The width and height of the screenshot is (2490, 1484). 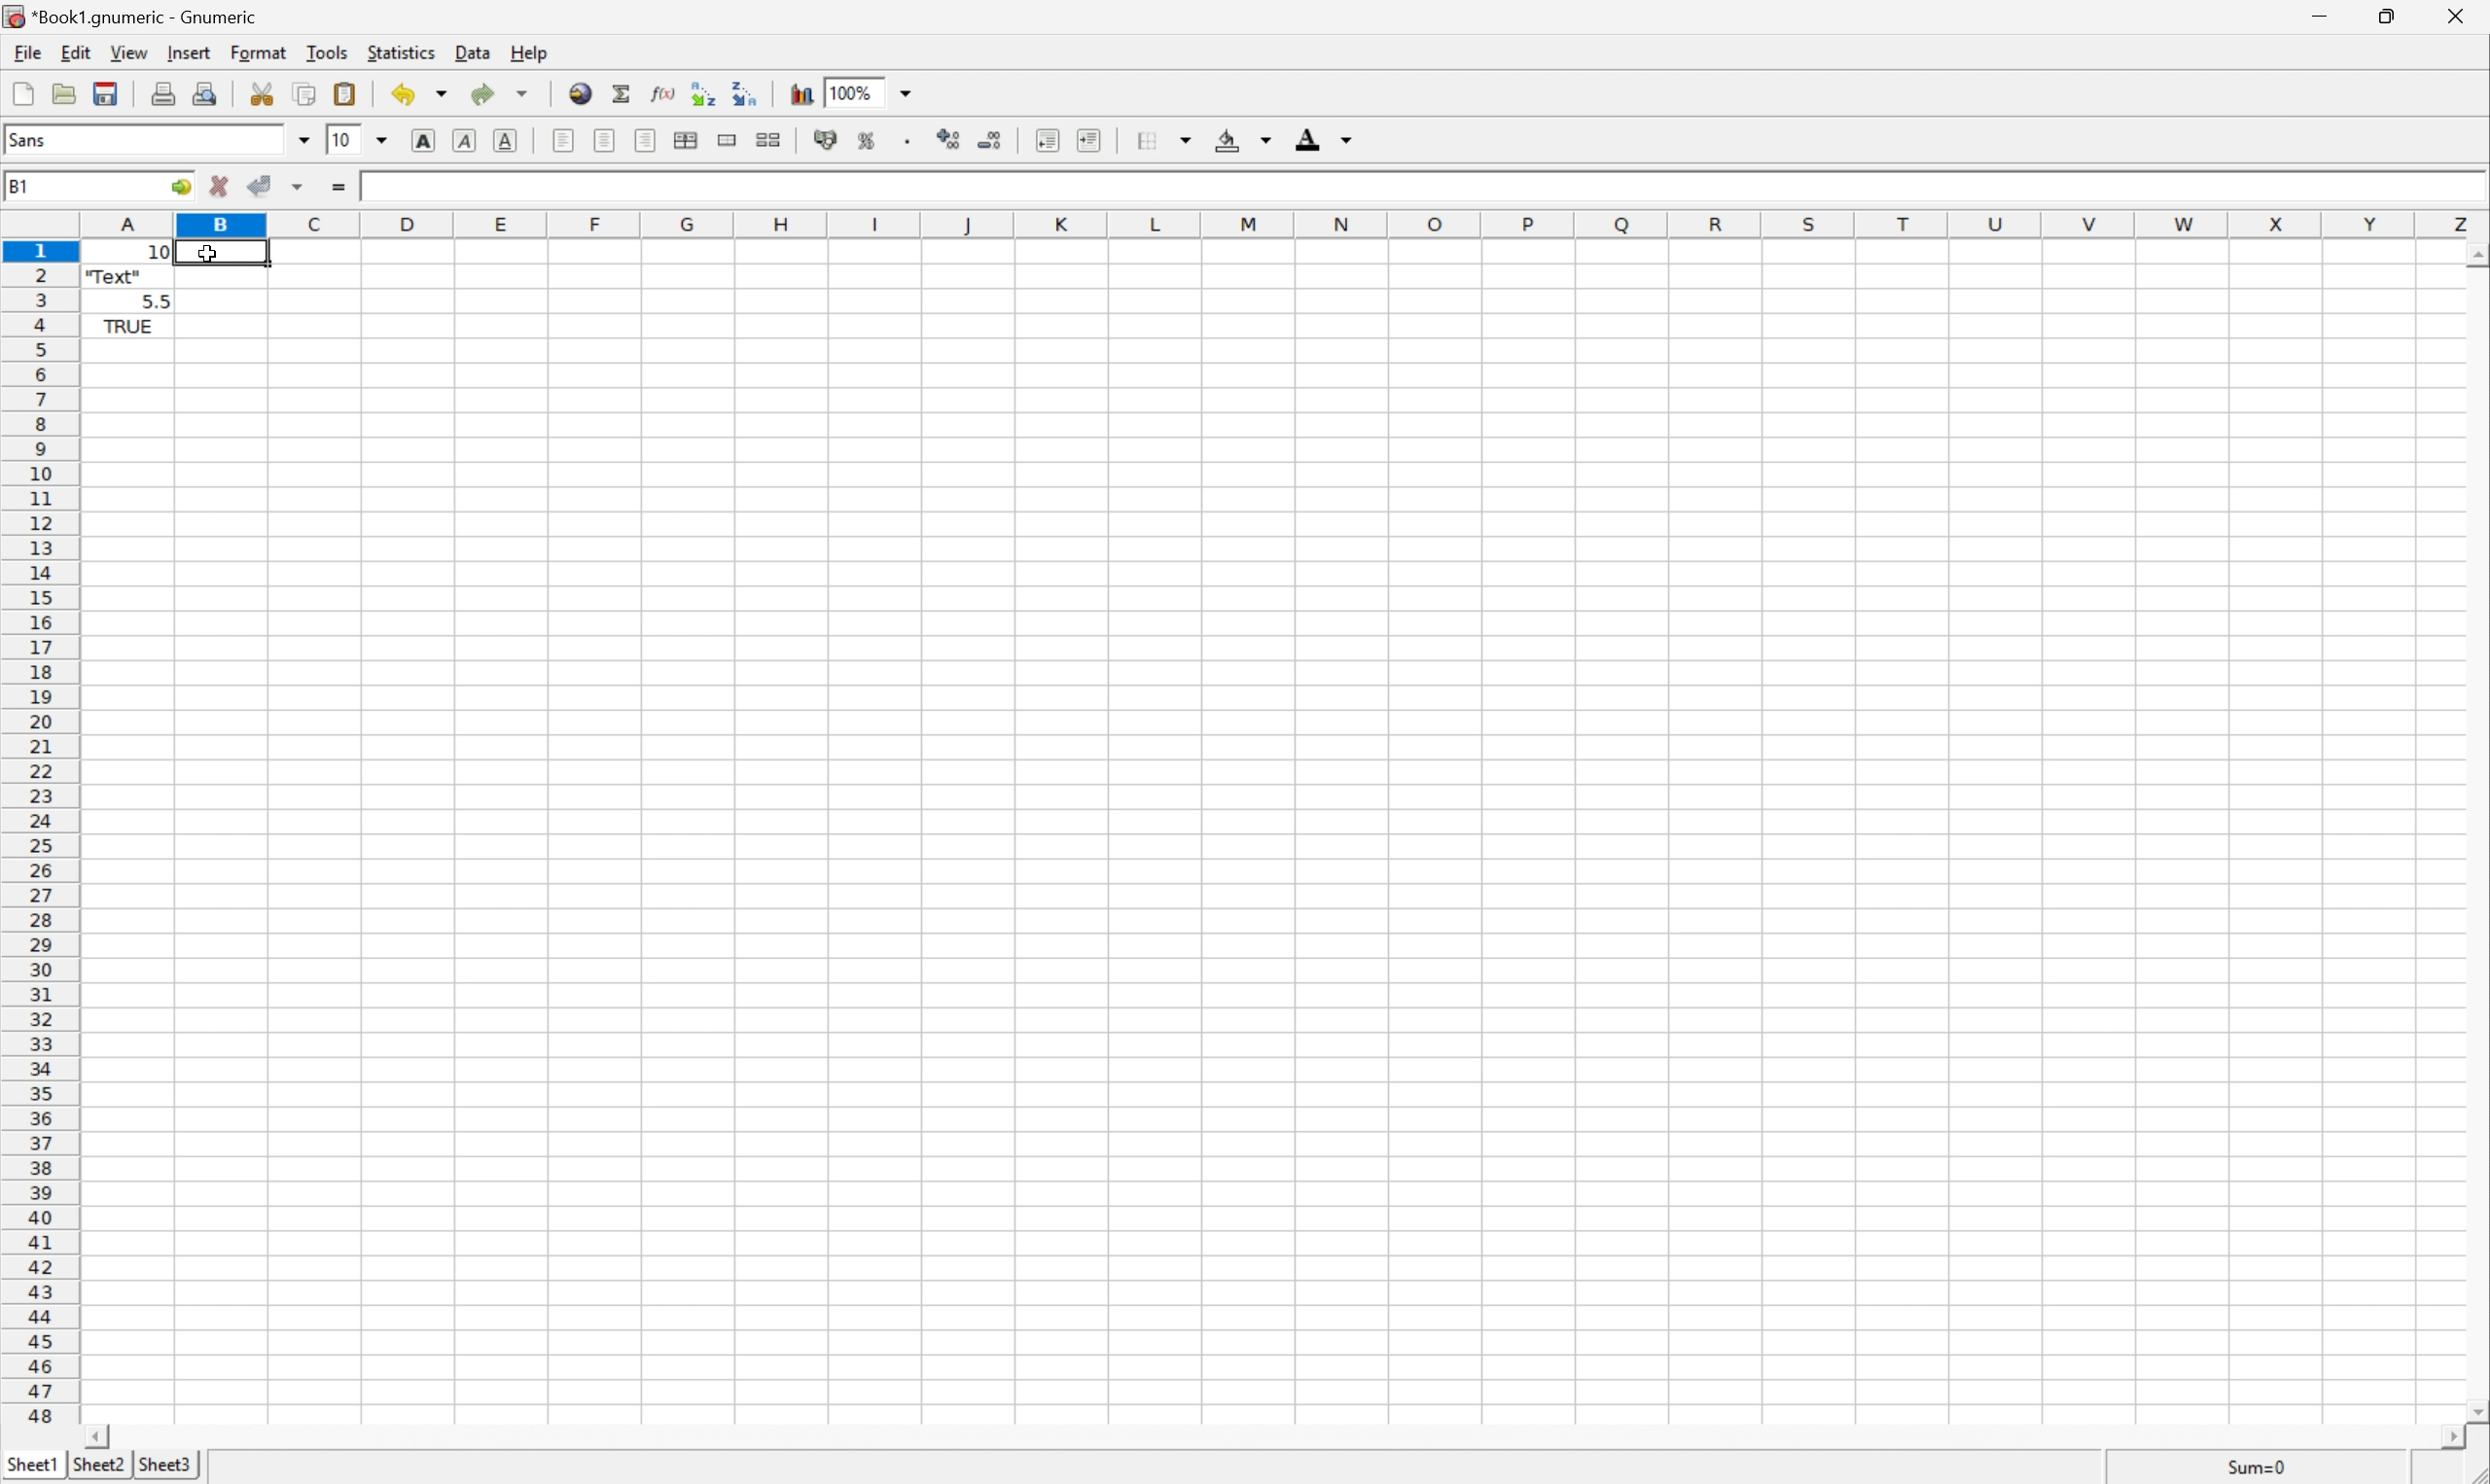 I want to click on Enter formula, so click(x=338, y=187).